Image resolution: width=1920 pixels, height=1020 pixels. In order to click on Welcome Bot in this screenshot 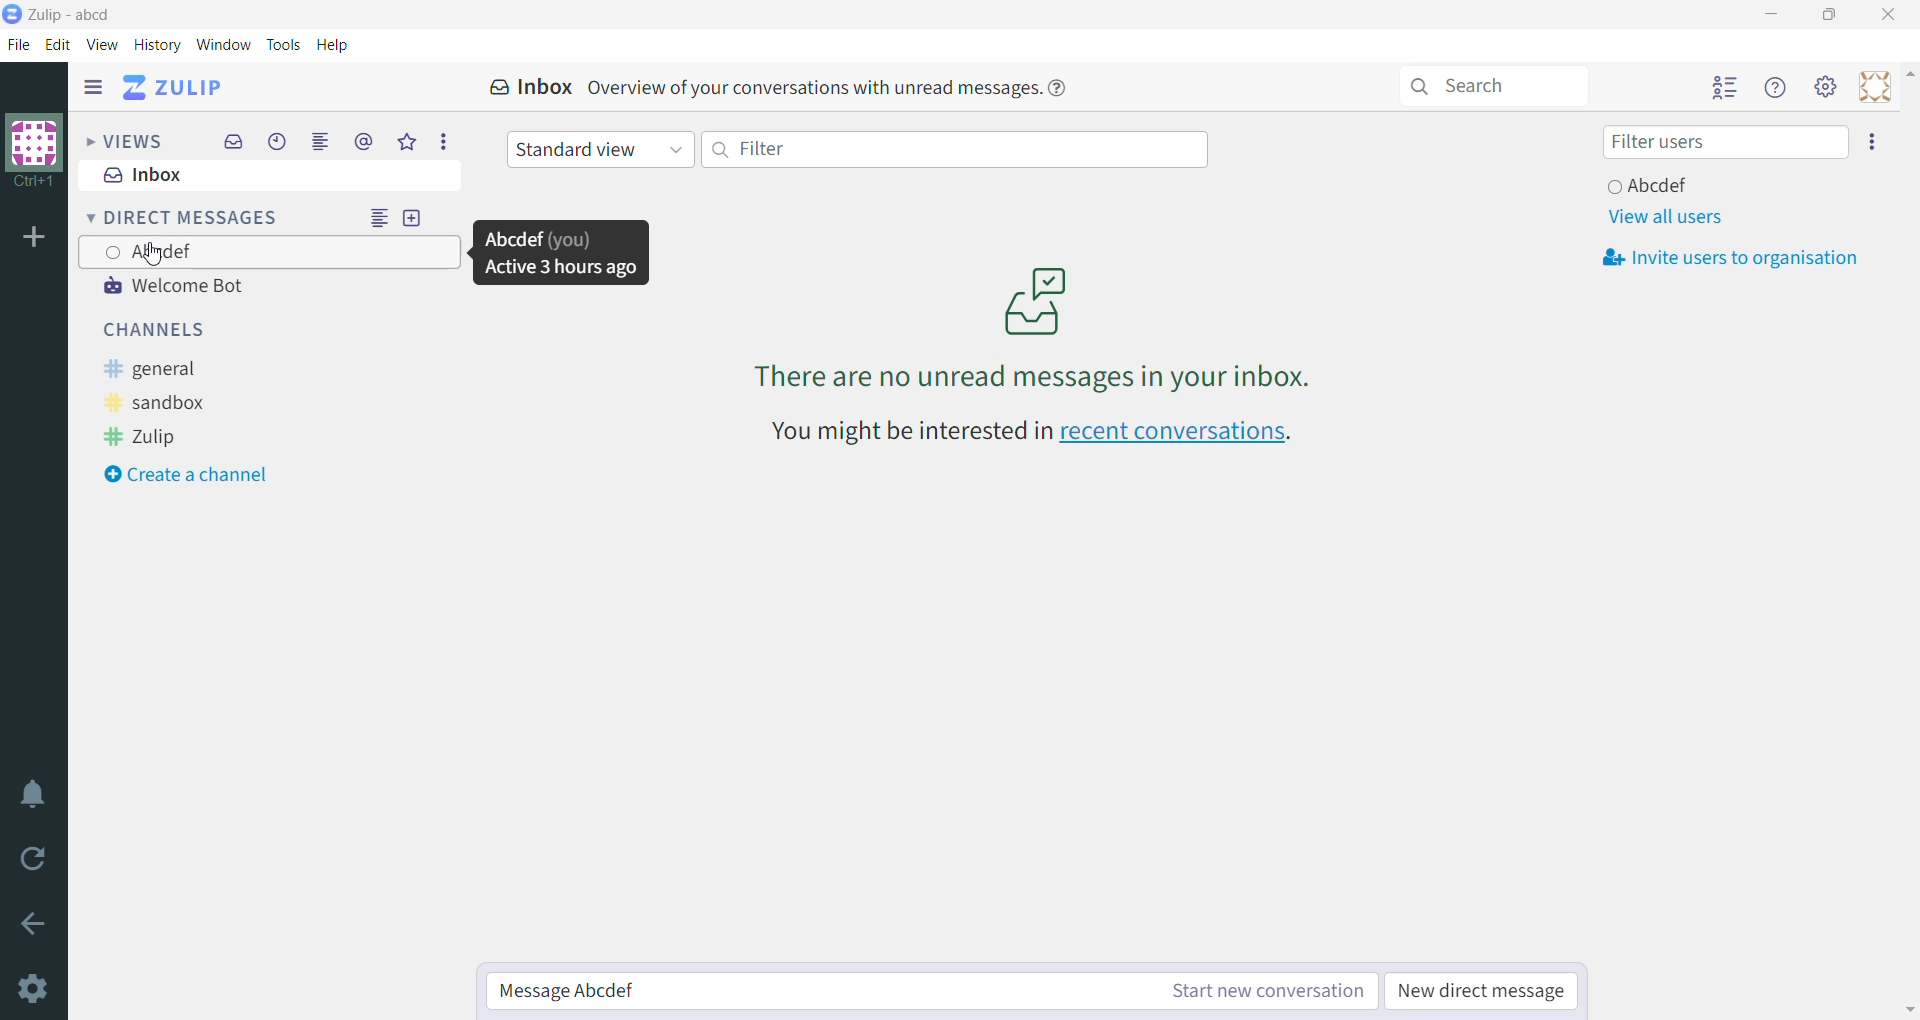, I will do `click(199, 289)`.